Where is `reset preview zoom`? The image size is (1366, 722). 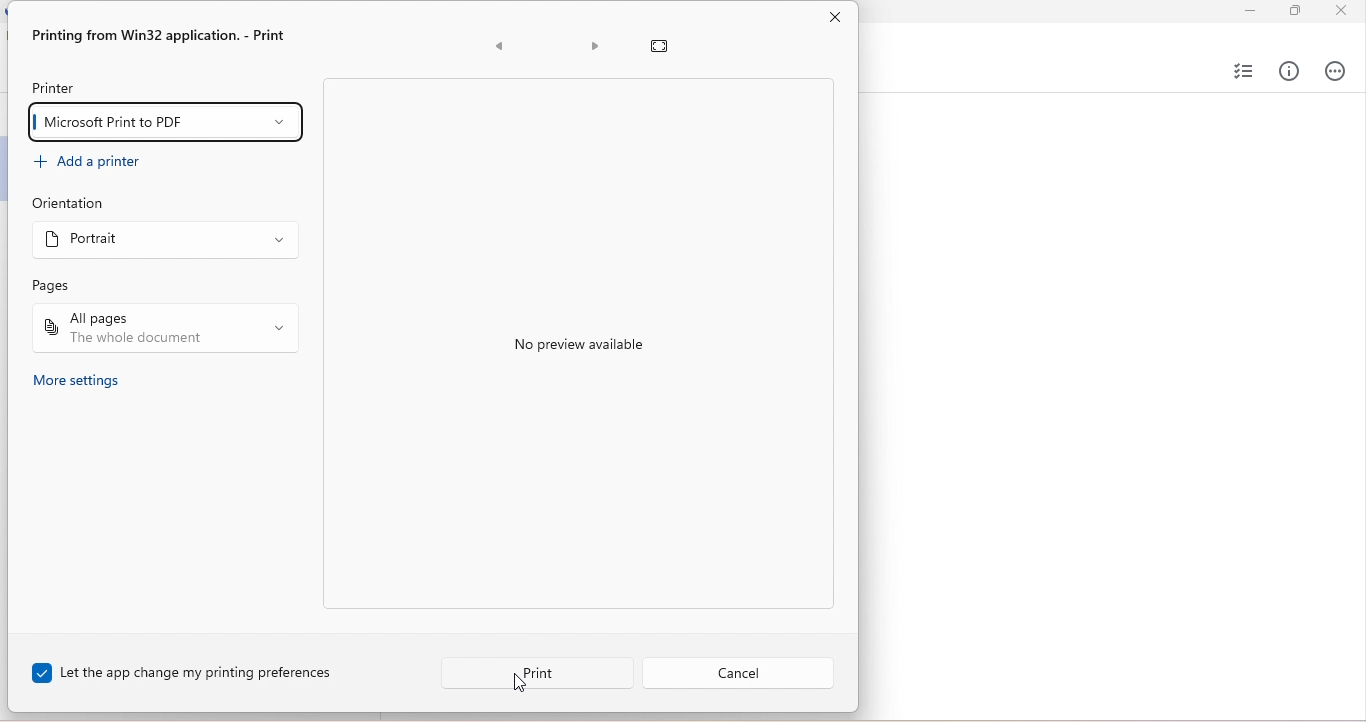 reset preview zoom is located at coordinates (662, 46).